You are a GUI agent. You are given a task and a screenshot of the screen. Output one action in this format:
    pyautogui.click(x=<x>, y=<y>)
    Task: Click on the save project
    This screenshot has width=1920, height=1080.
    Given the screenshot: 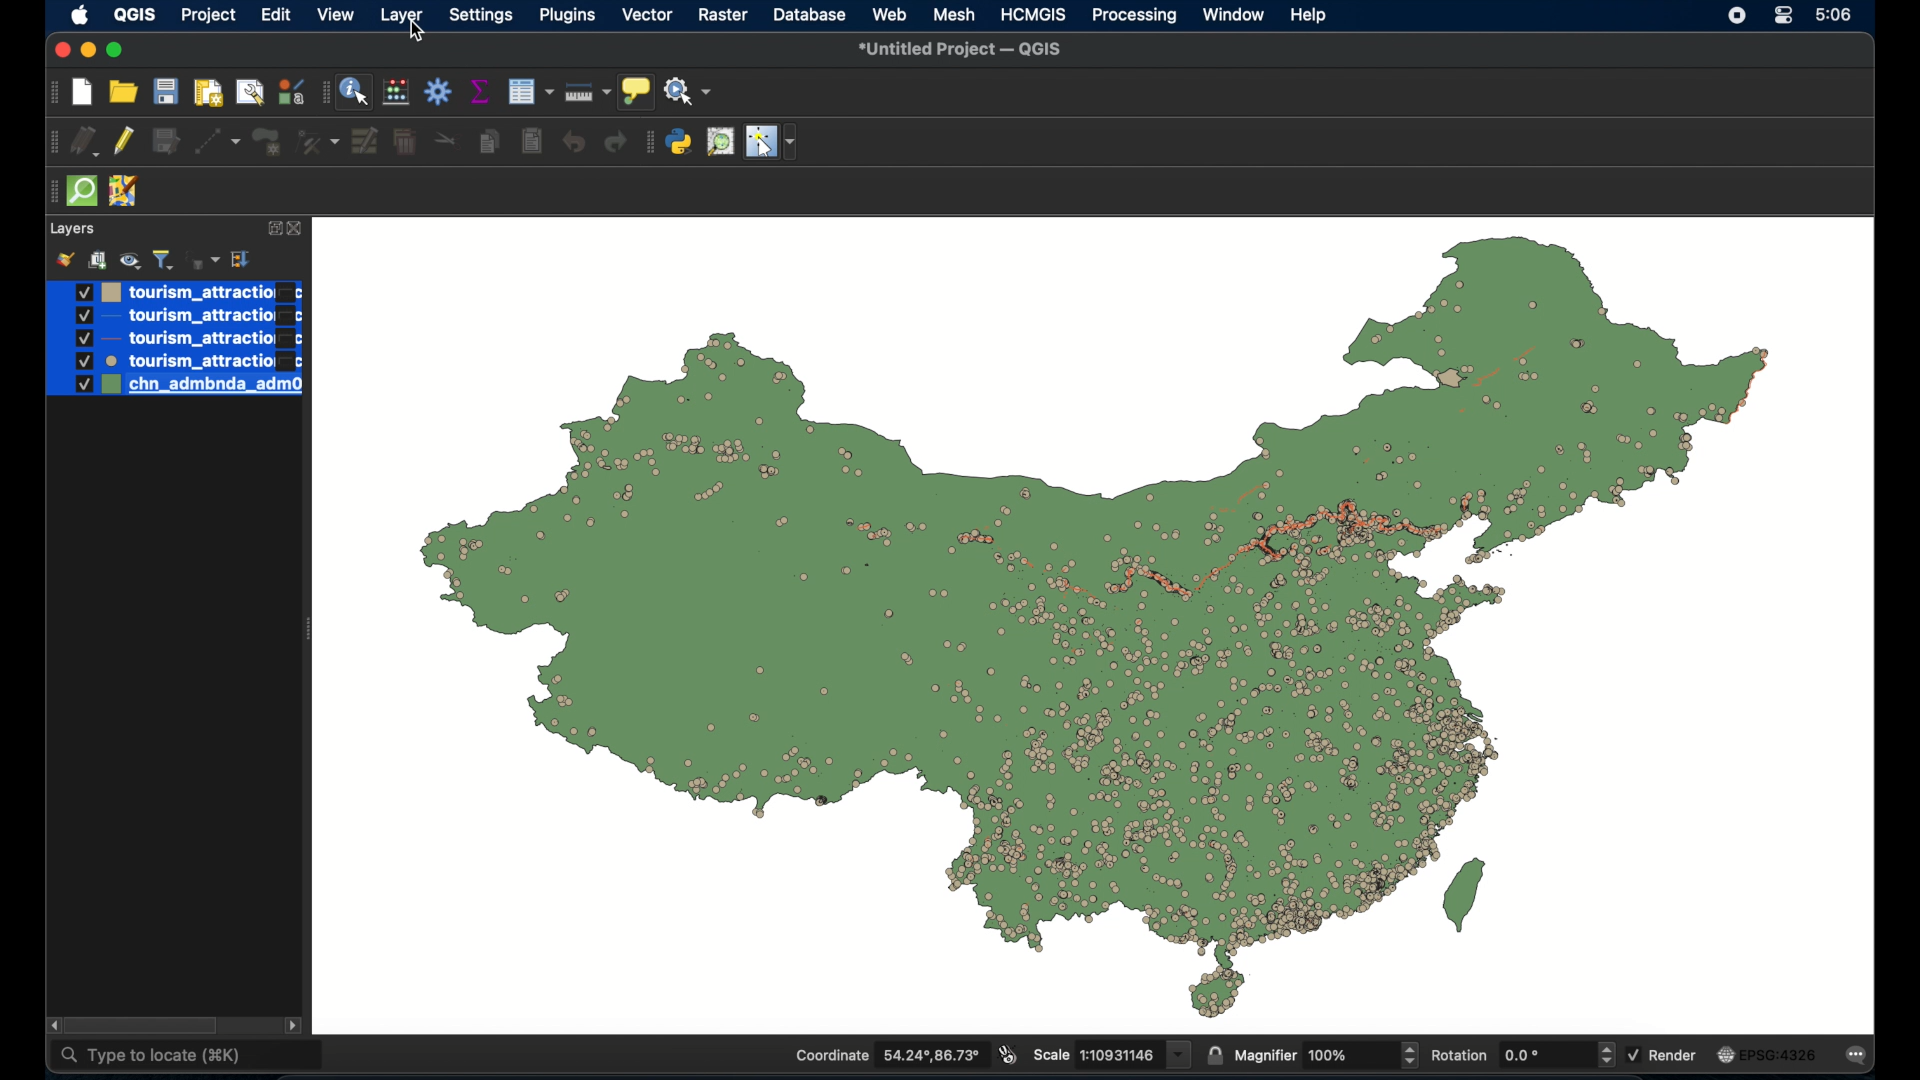 What is the action you would take?
    pyautogui.click(x=165, y=91)
    